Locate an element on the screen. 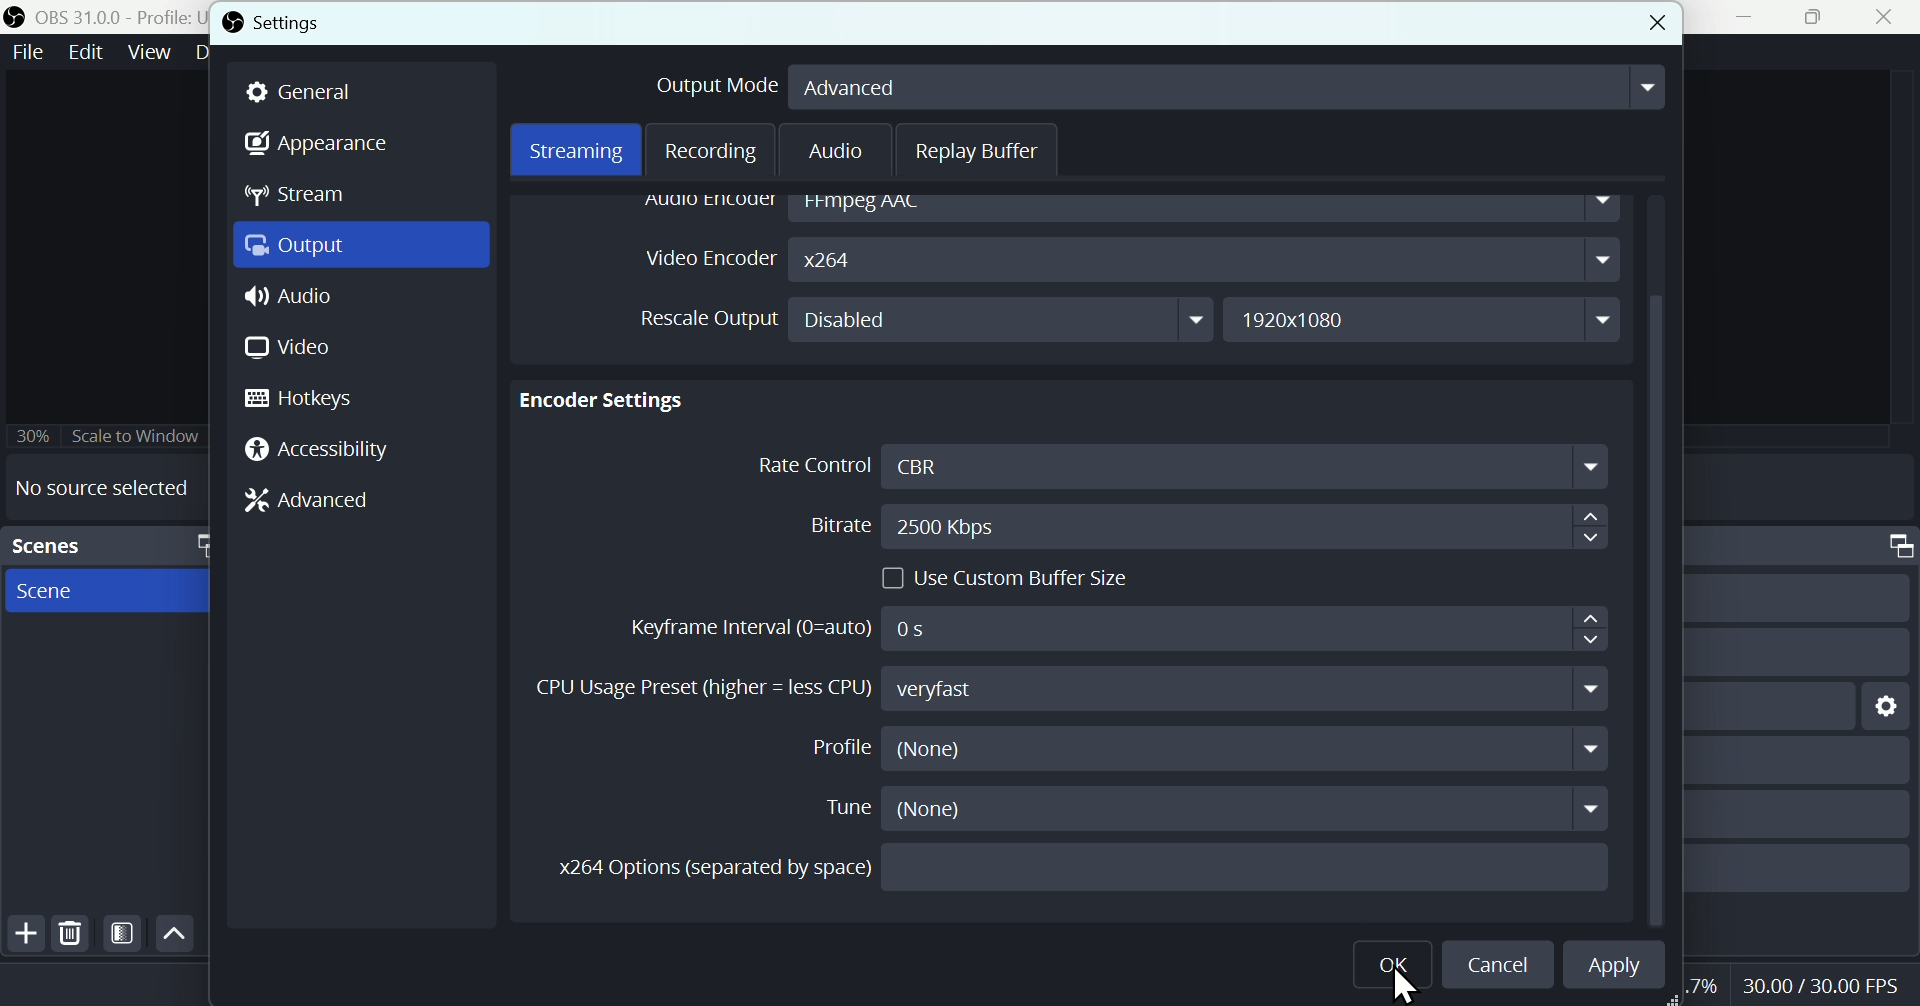  no source selected is located at coordinates (96, 488).